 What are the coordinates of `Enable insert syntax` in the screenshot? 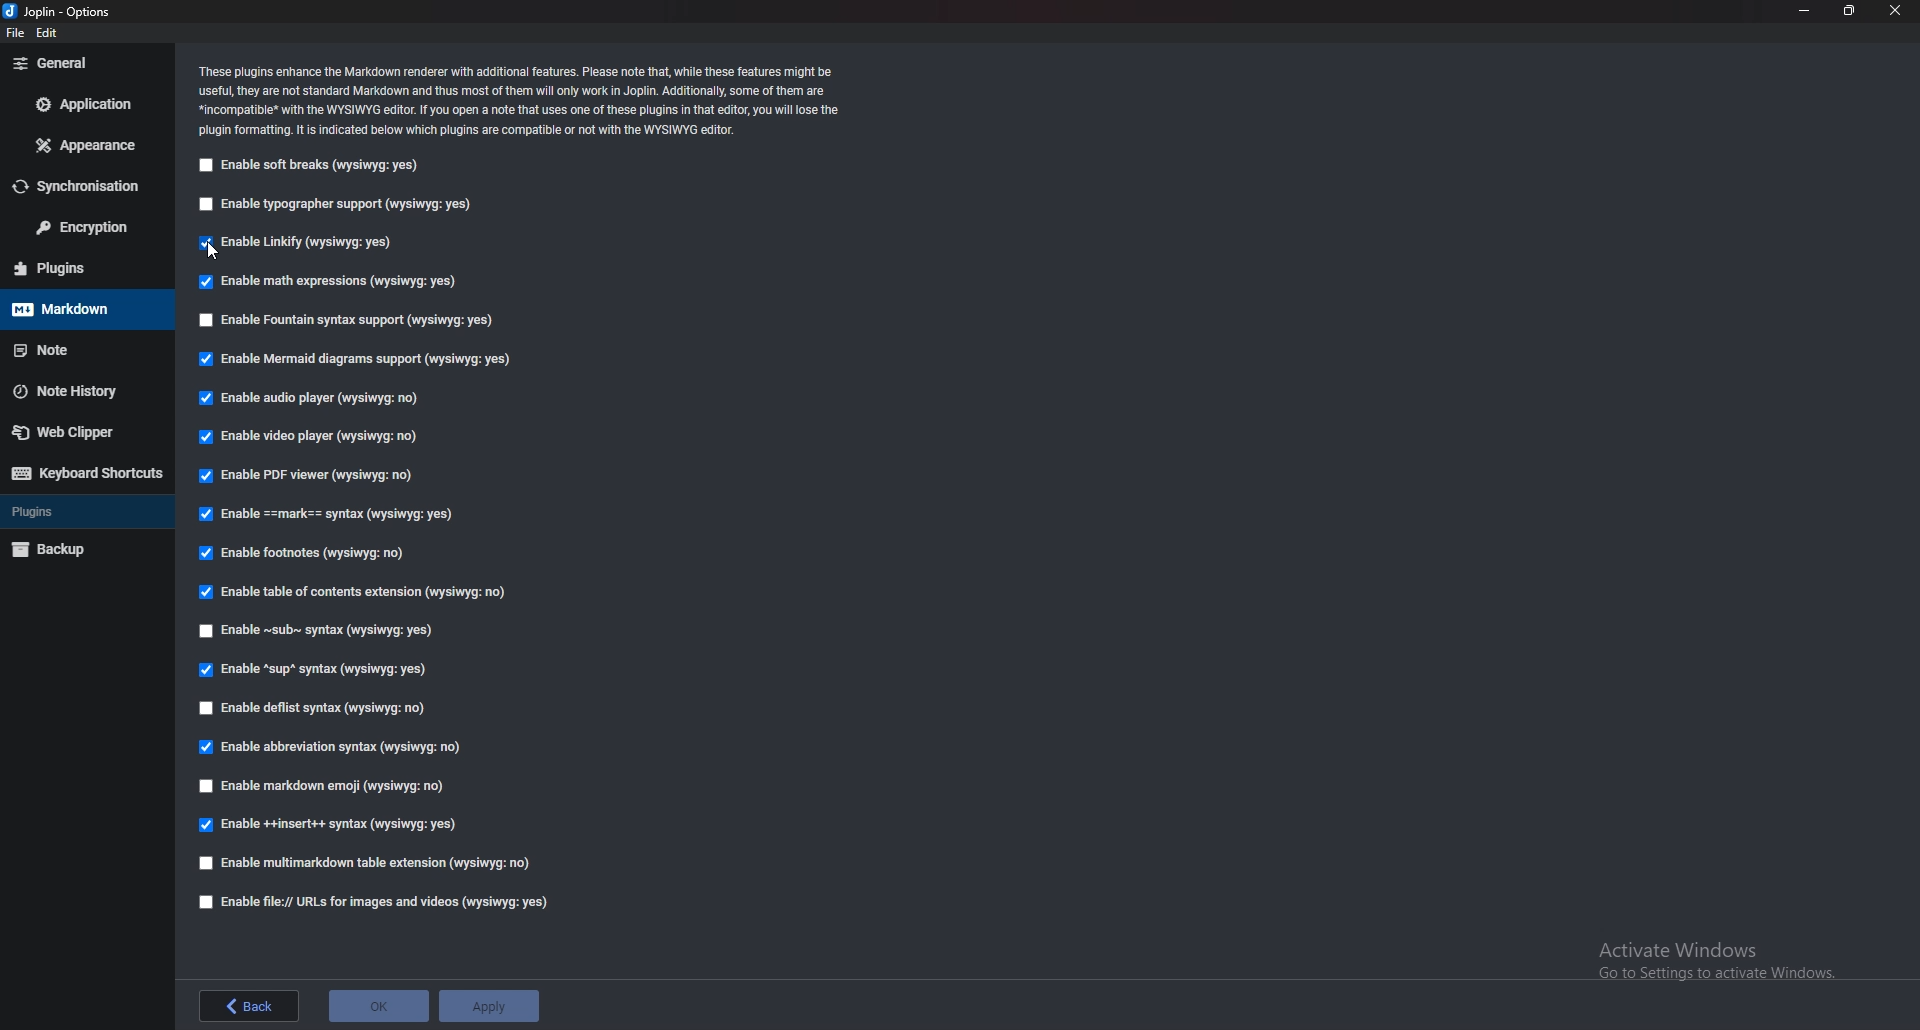 It's located at (327, 828).